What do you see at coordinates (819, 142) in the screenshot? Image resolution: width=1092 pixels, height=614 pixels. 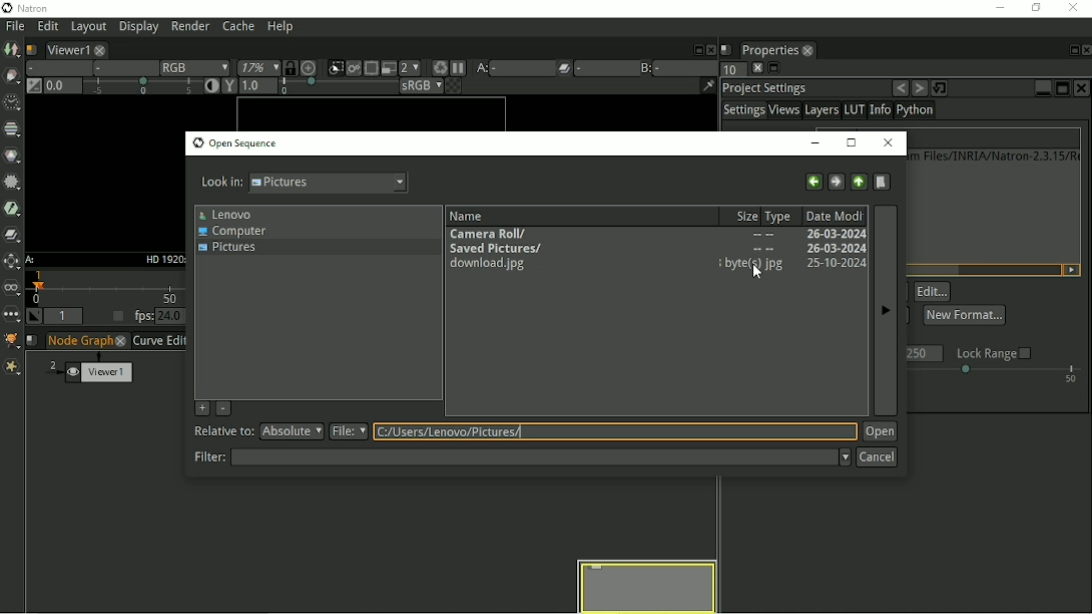 I see `Minimize` at bounding box center [819, 142].